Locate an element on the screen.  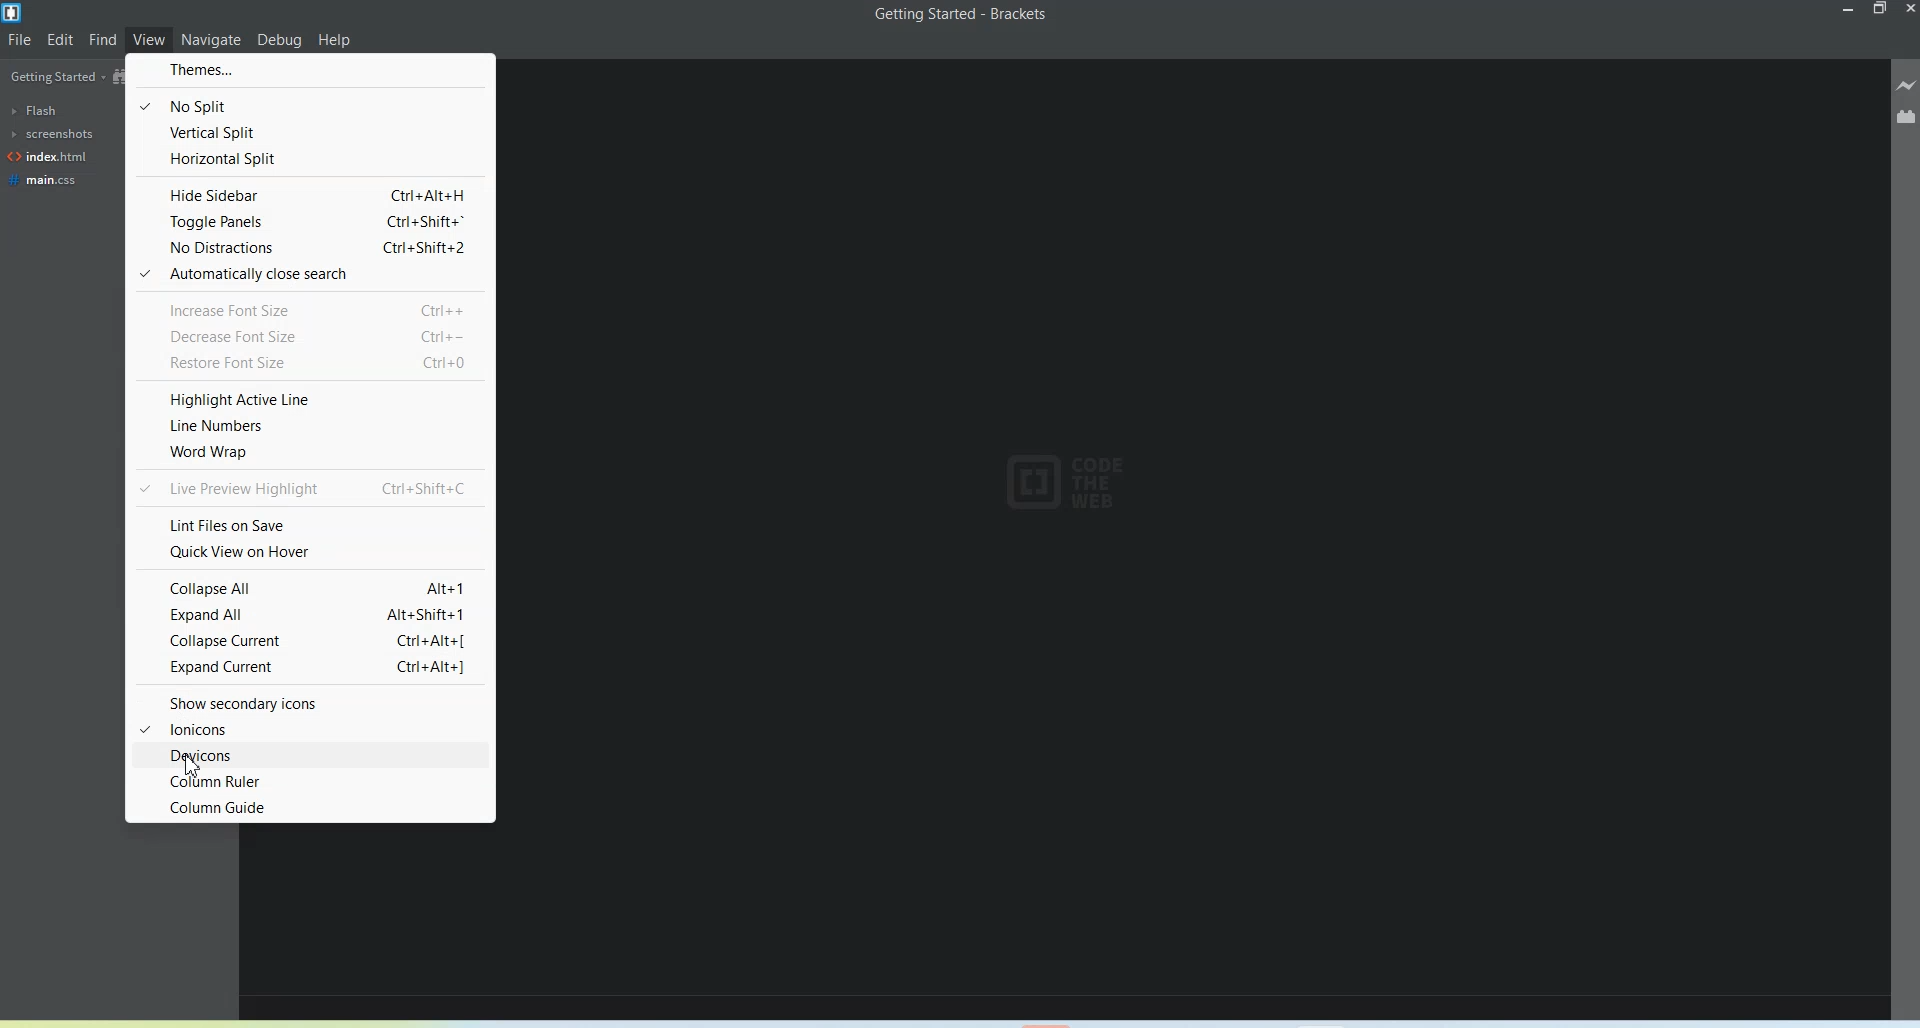
main.css is located at coordinates (46, 180).